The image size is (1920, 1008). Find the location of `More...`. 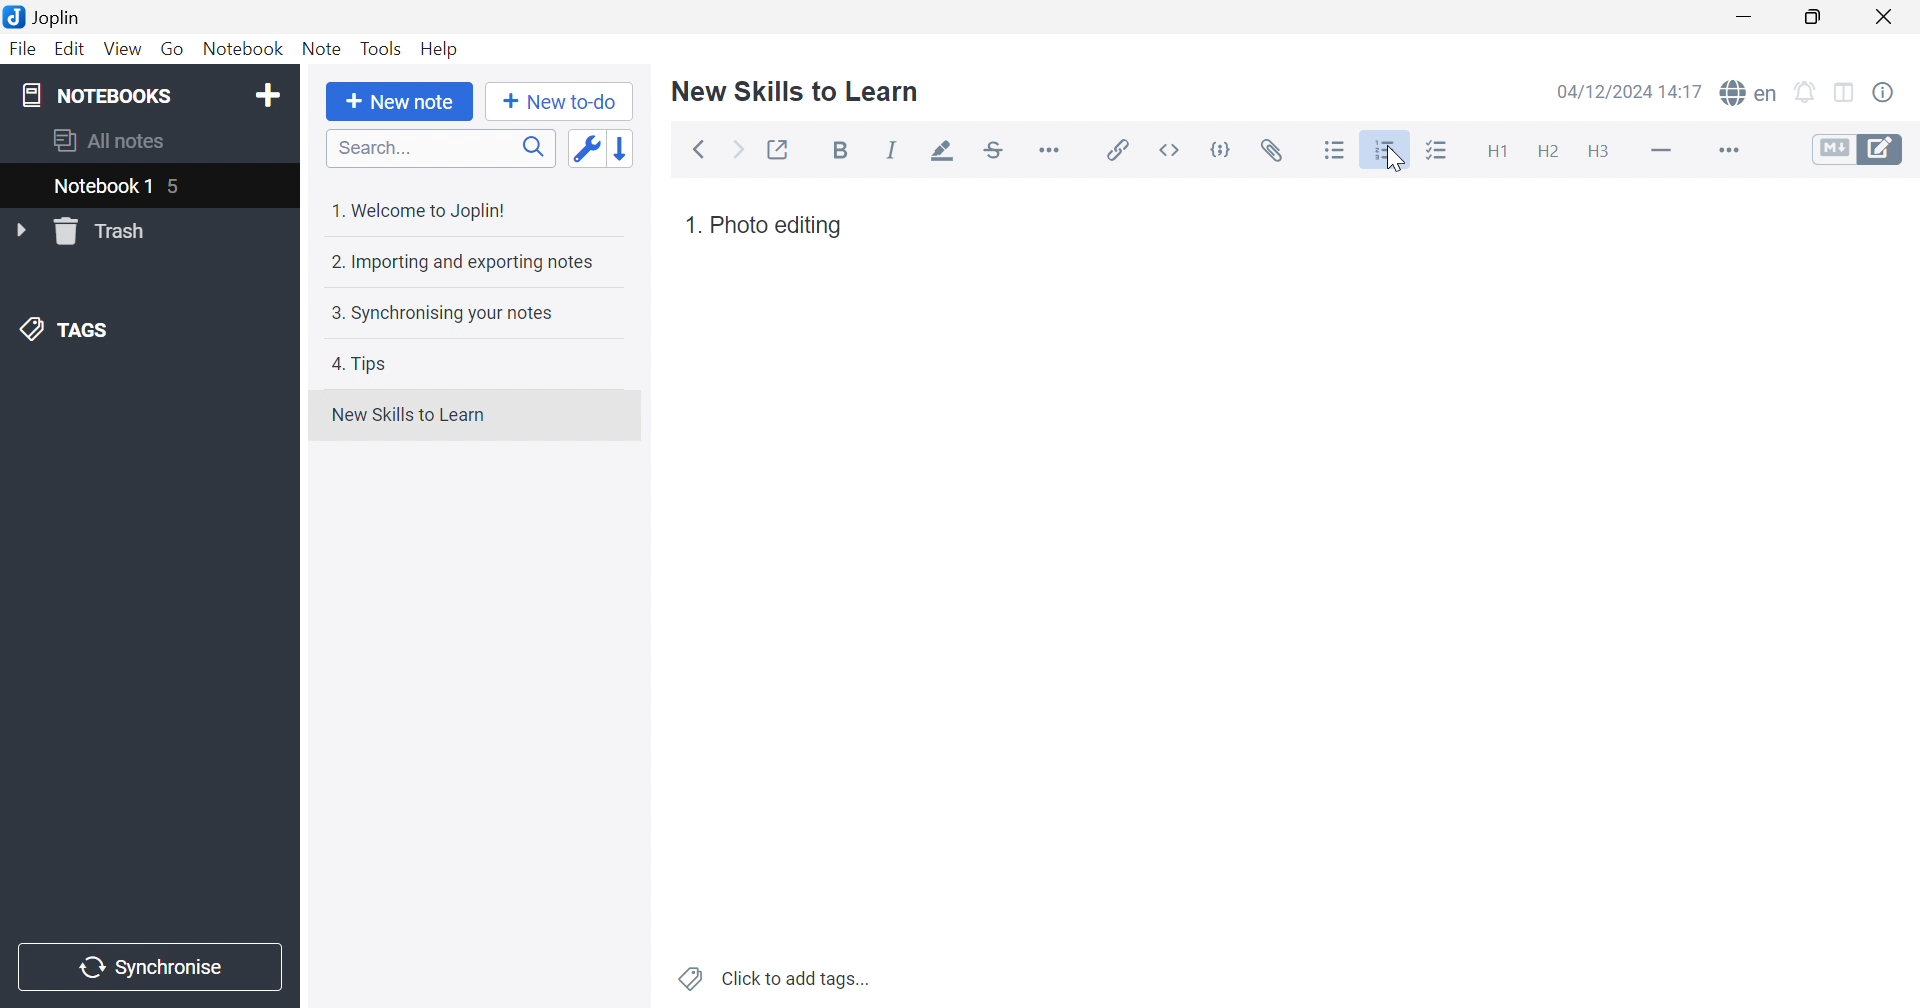

More... is located at coordinates (1726, 152).